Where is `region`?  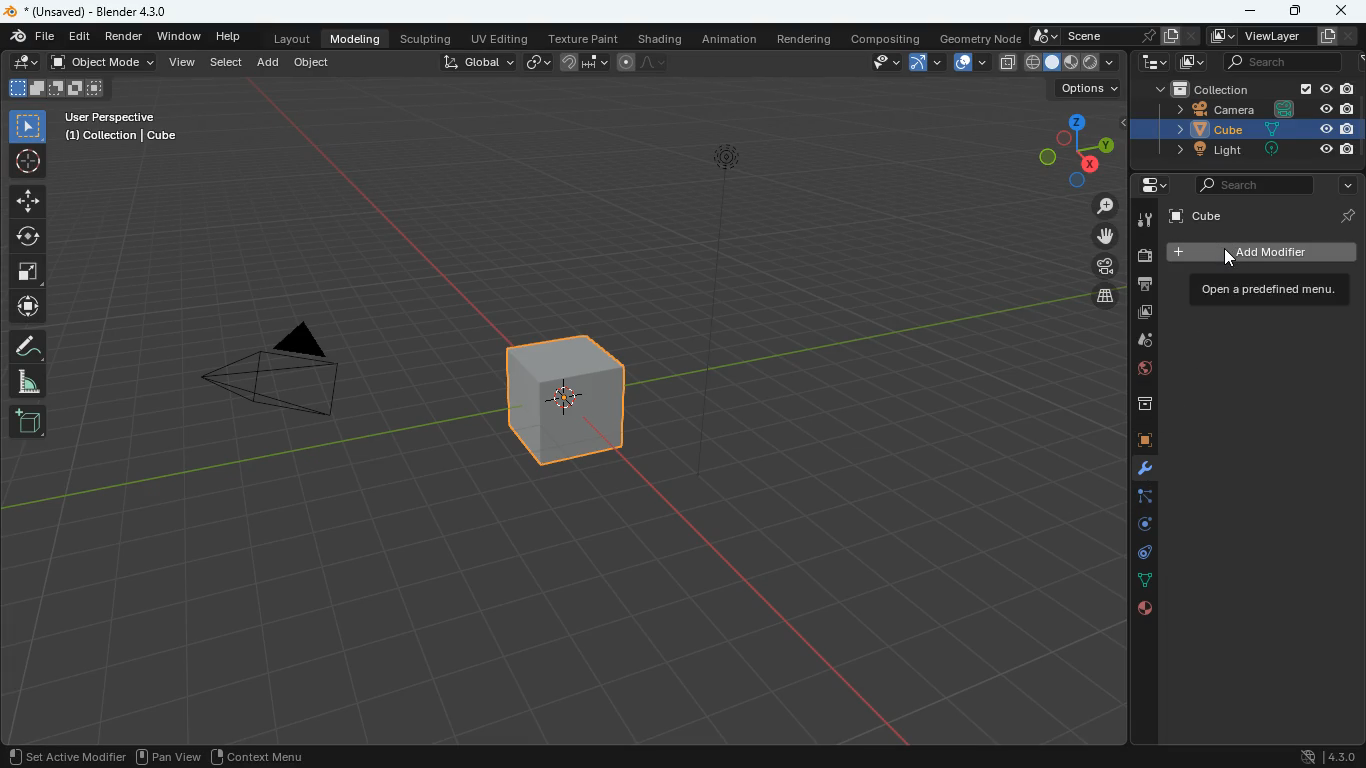 region is located at coordinates (259, 755).